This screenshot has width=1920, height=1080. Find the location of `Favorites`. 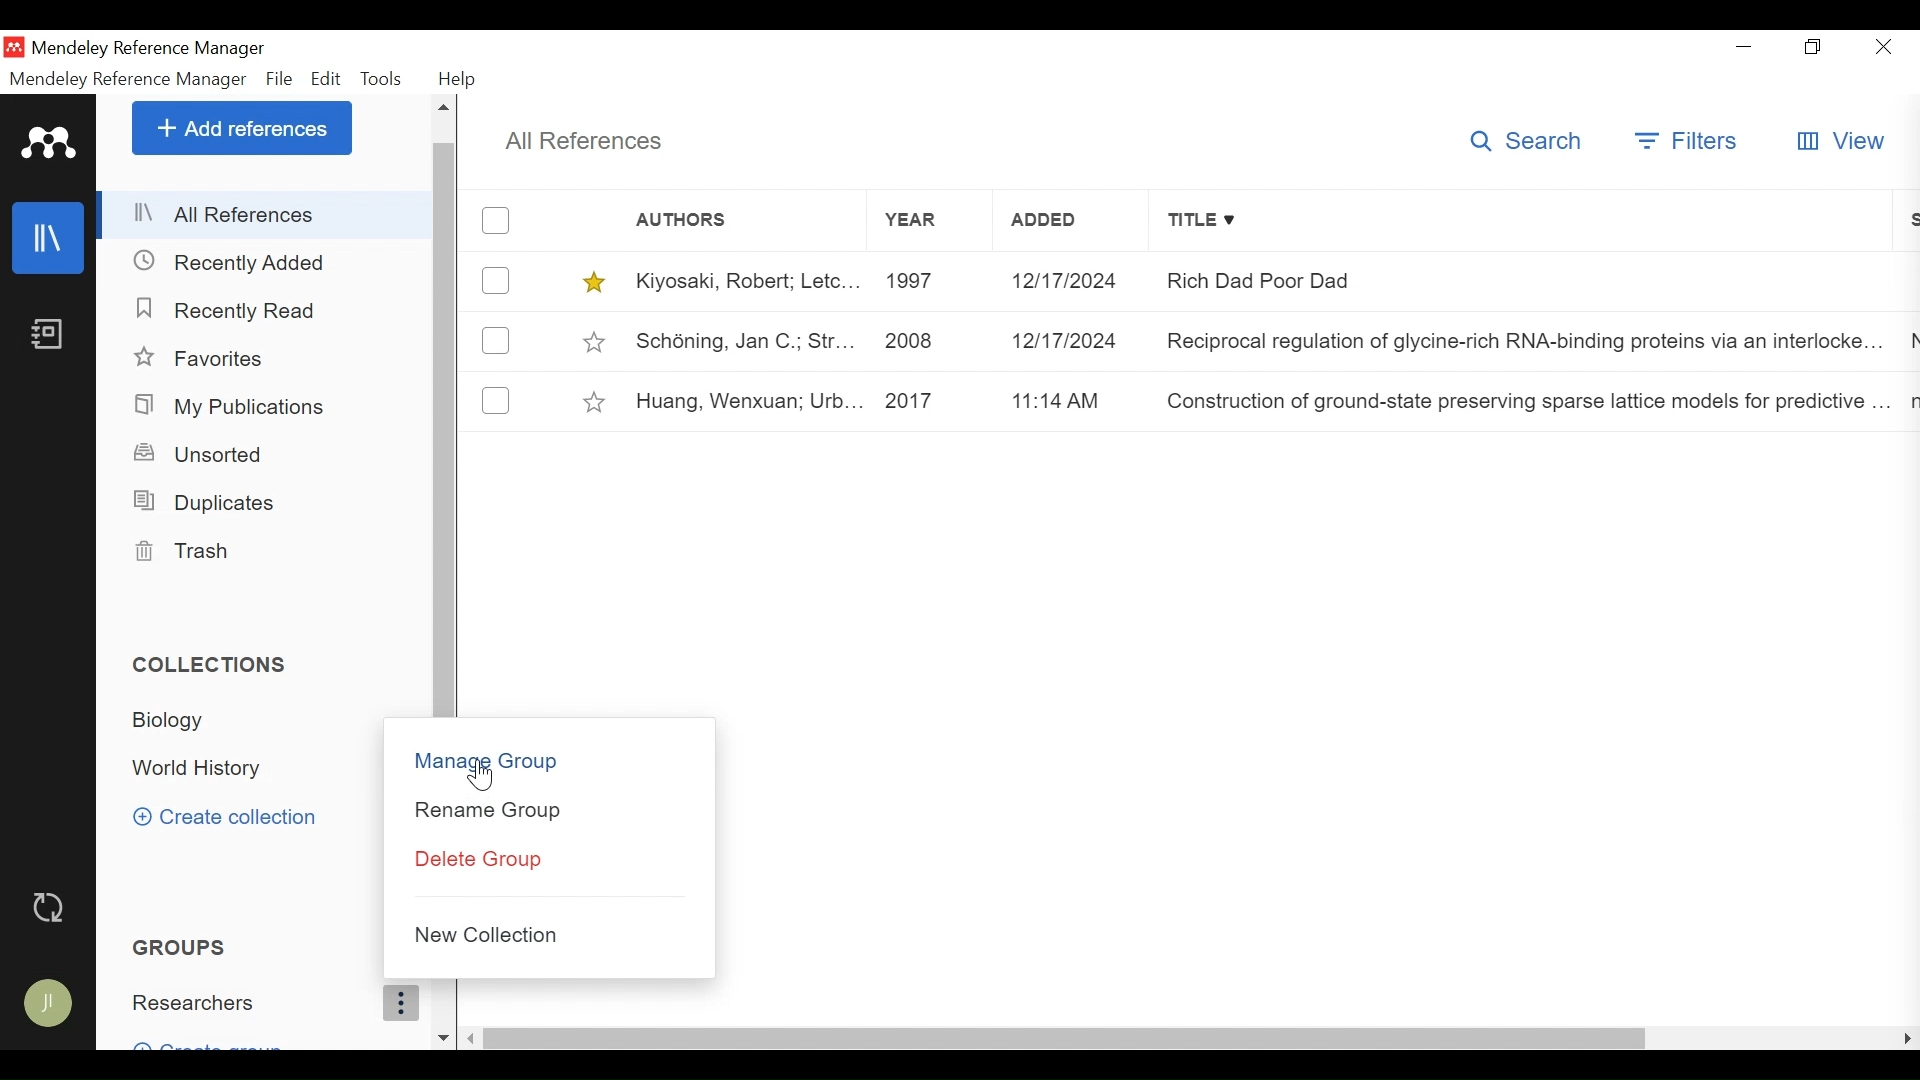

Favorites is located at coordinates (218, 357).